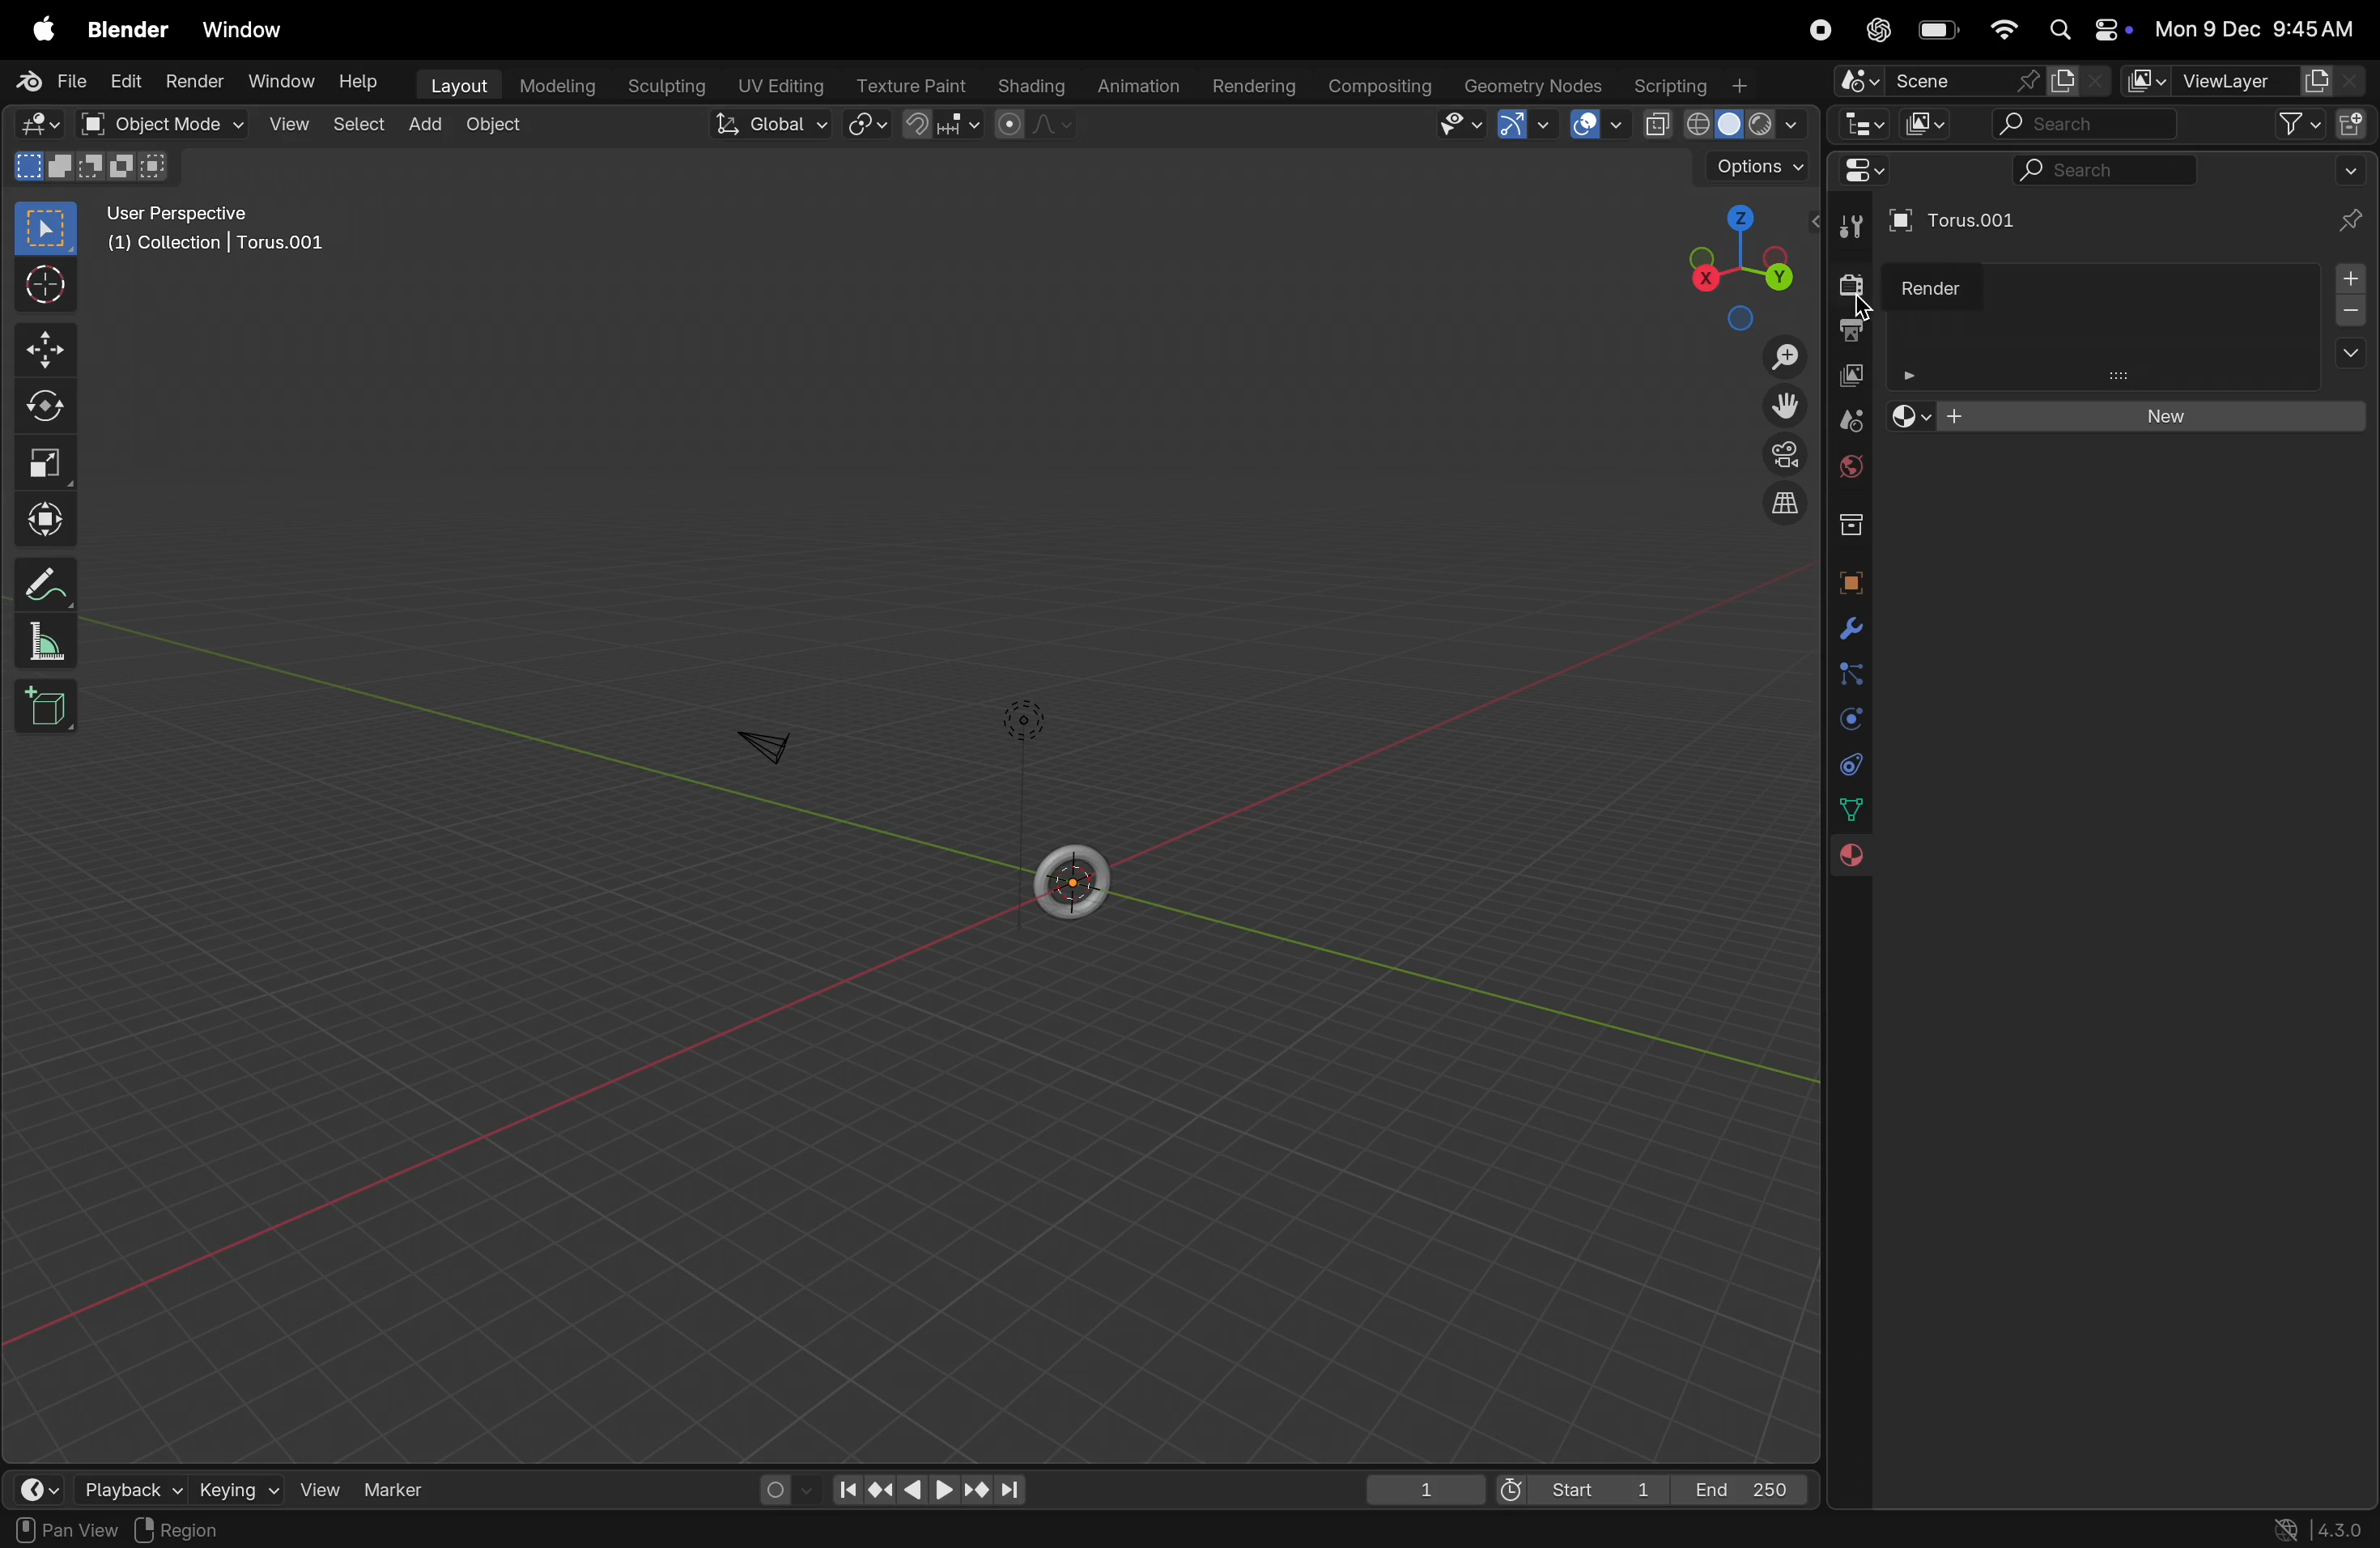 This screenshot has height=1548, width=2380. Describe the element at coordinates (1382, 87) in the screenshot. I see `composting` at that location.